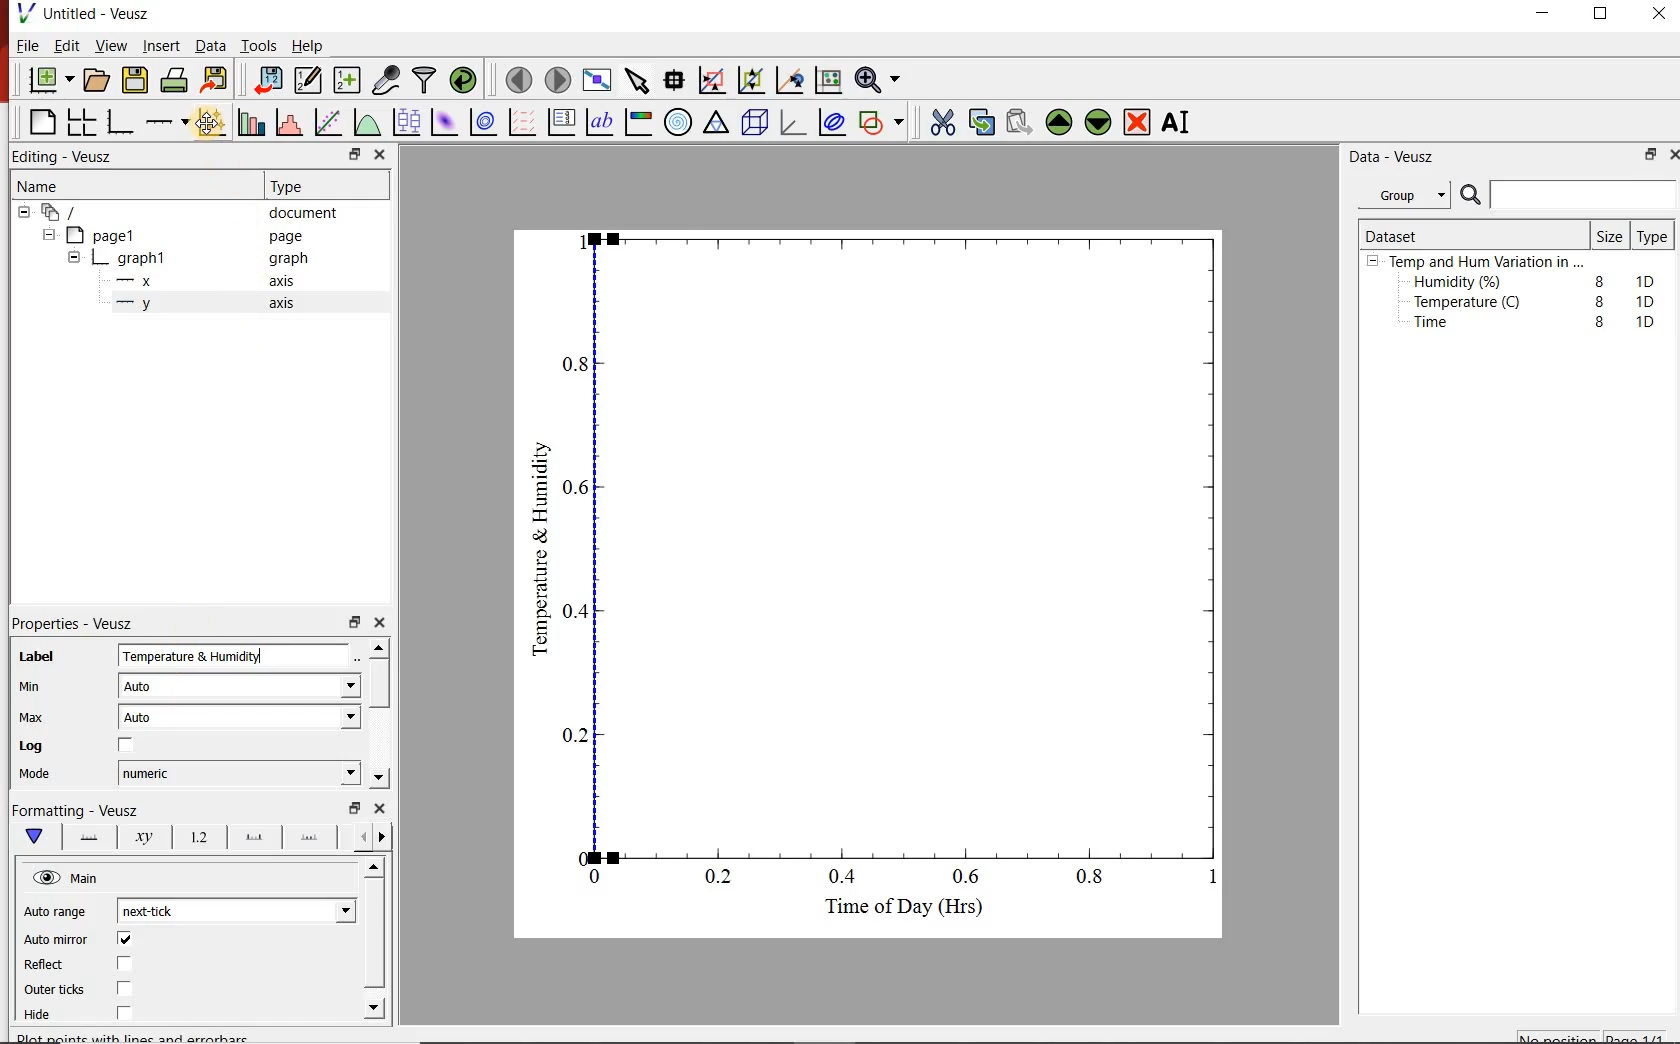 This screenshot has height=1044, width=1680. Describe the element at coordinates (136, 81) in the screenshot. I see `save the document` at that location.